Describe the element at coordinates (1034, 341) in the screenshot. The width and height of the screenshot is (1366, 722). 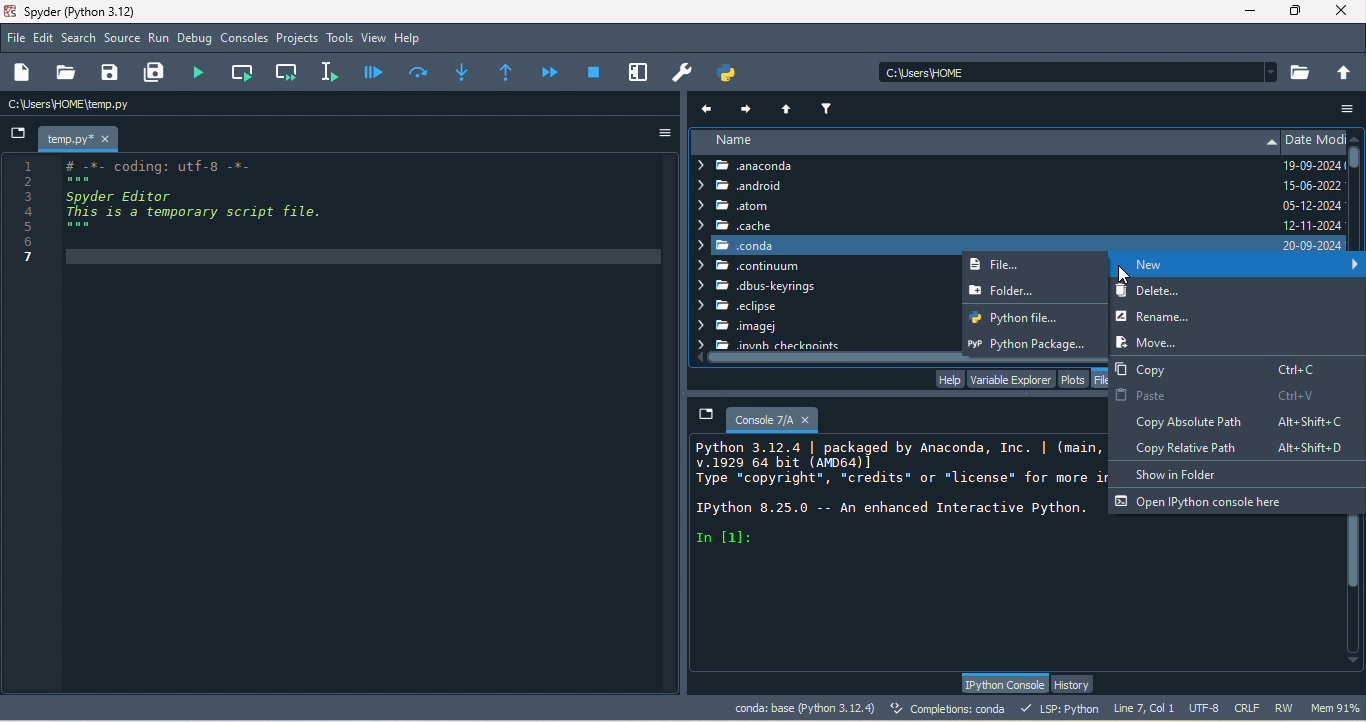
I see `python package` at that location.